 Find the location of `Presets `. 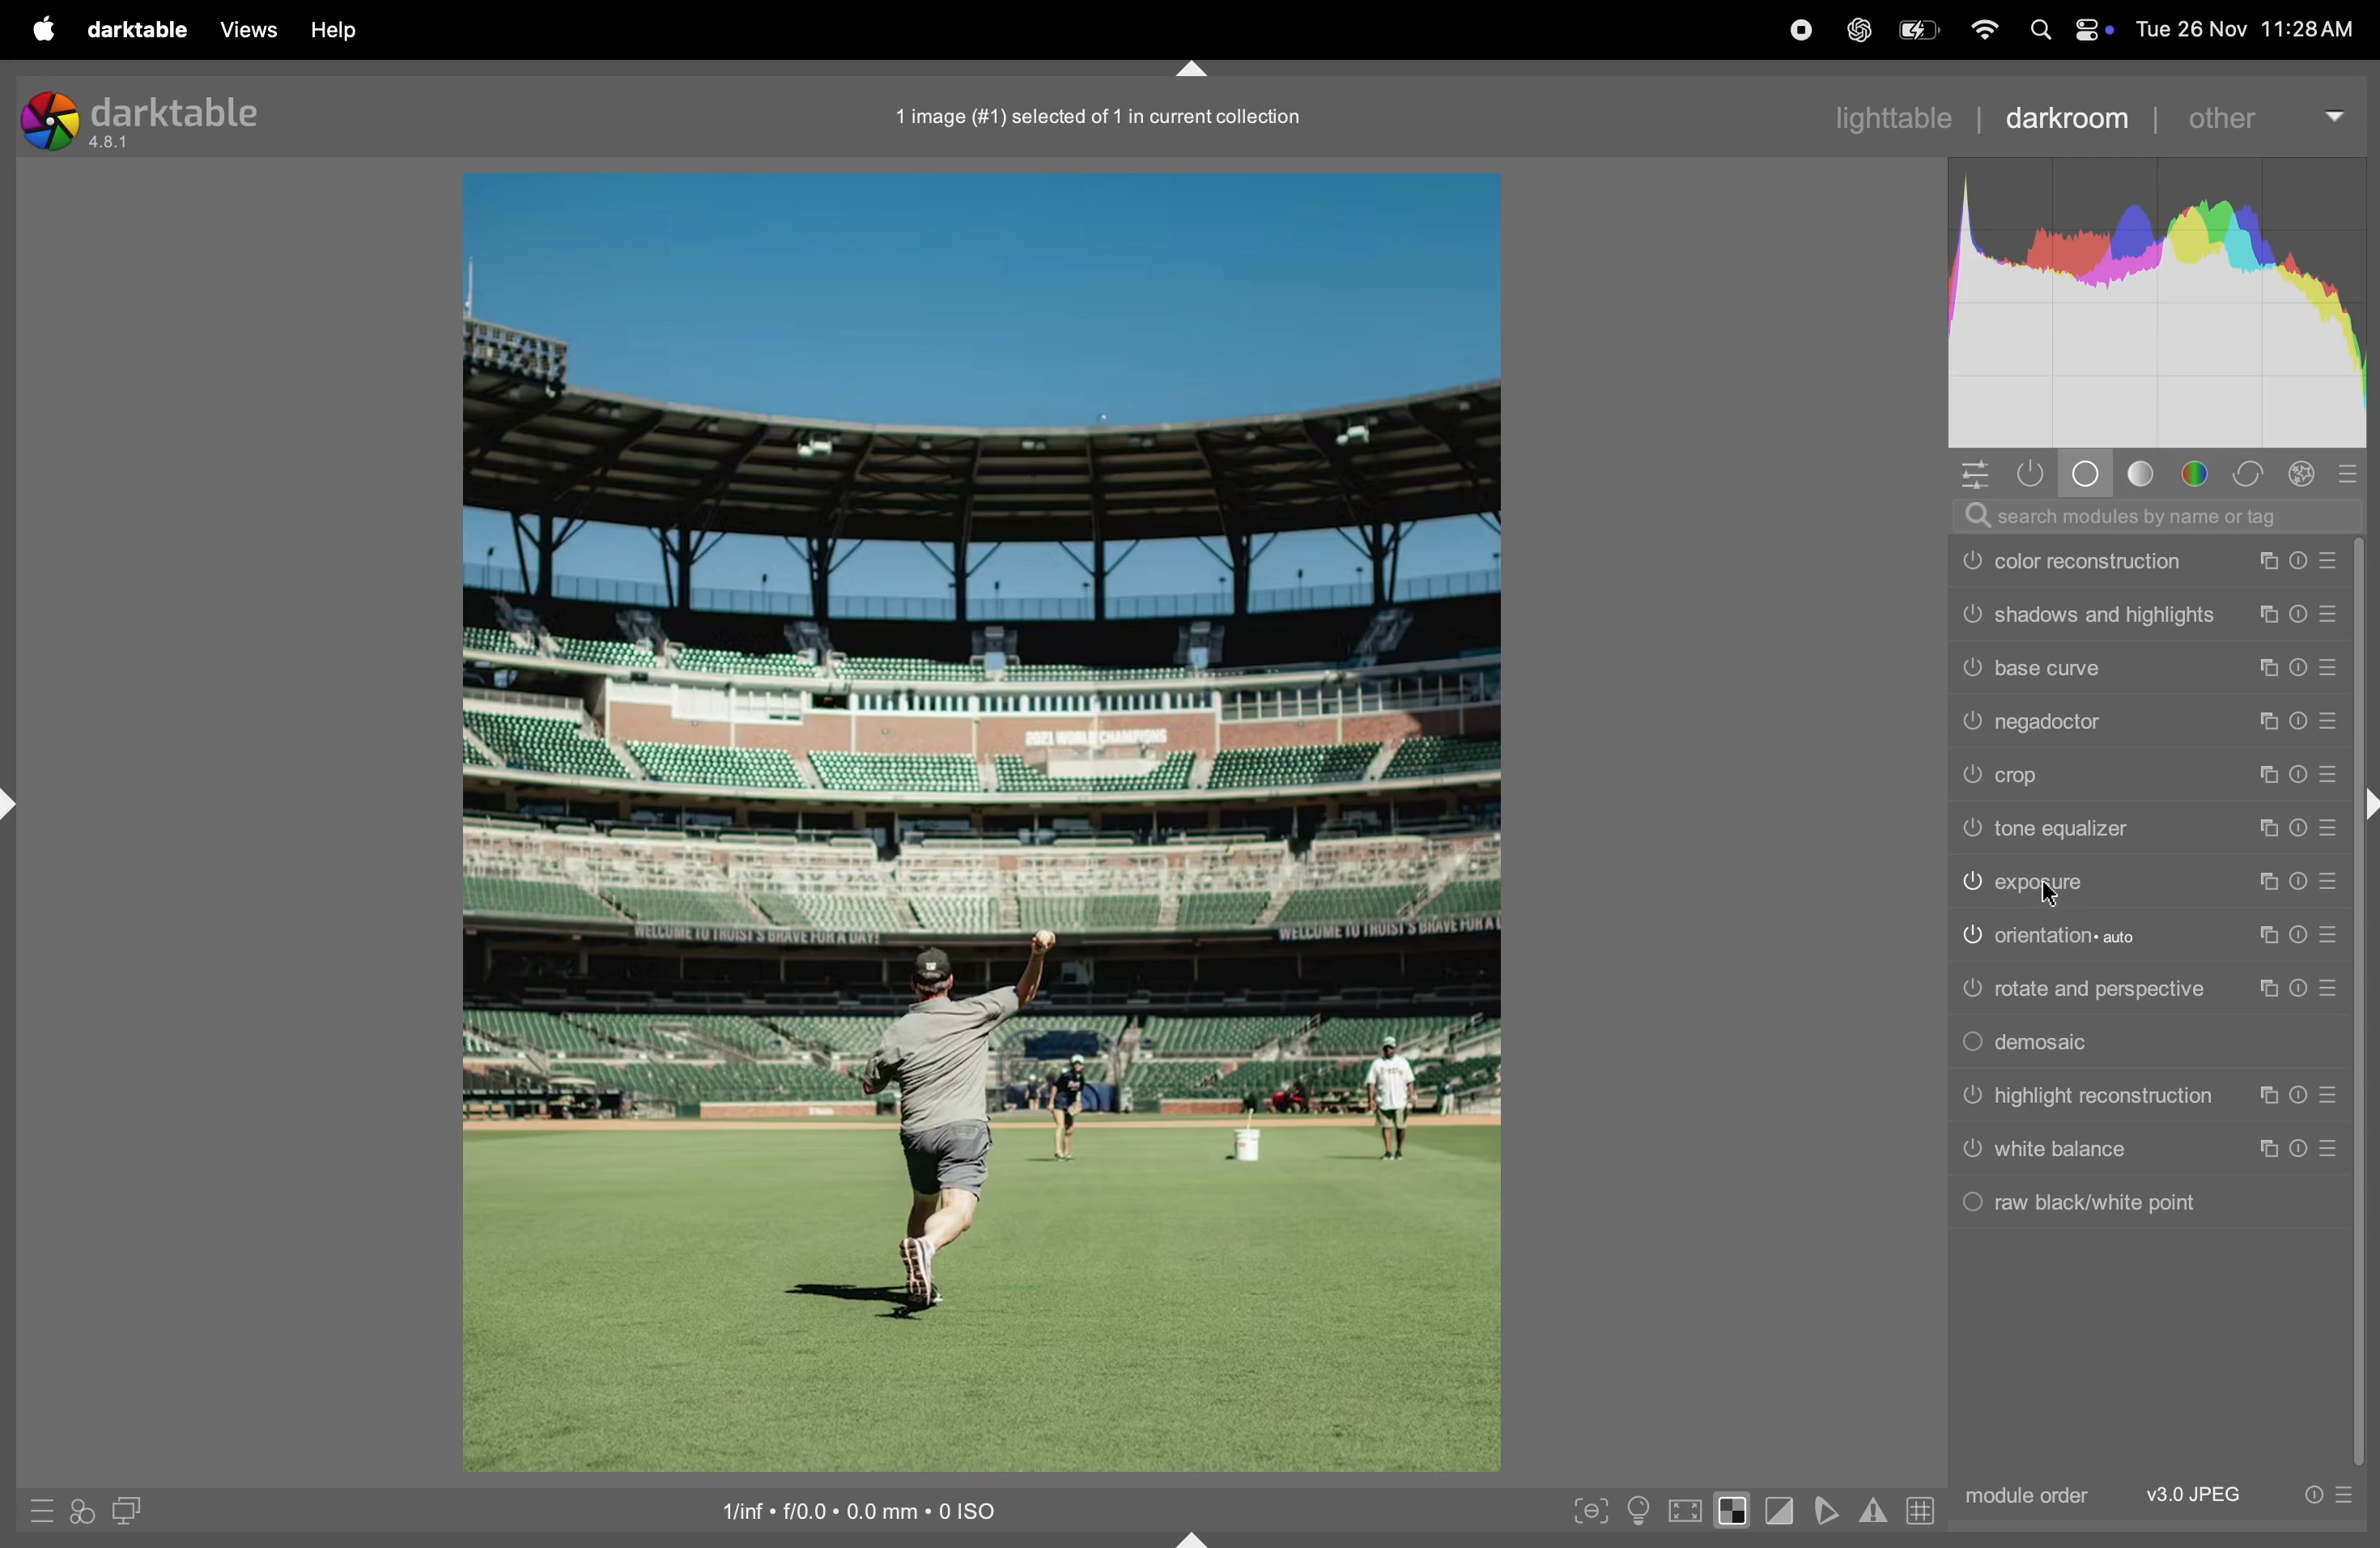

Presets  is located at coordinates (2328, 987).